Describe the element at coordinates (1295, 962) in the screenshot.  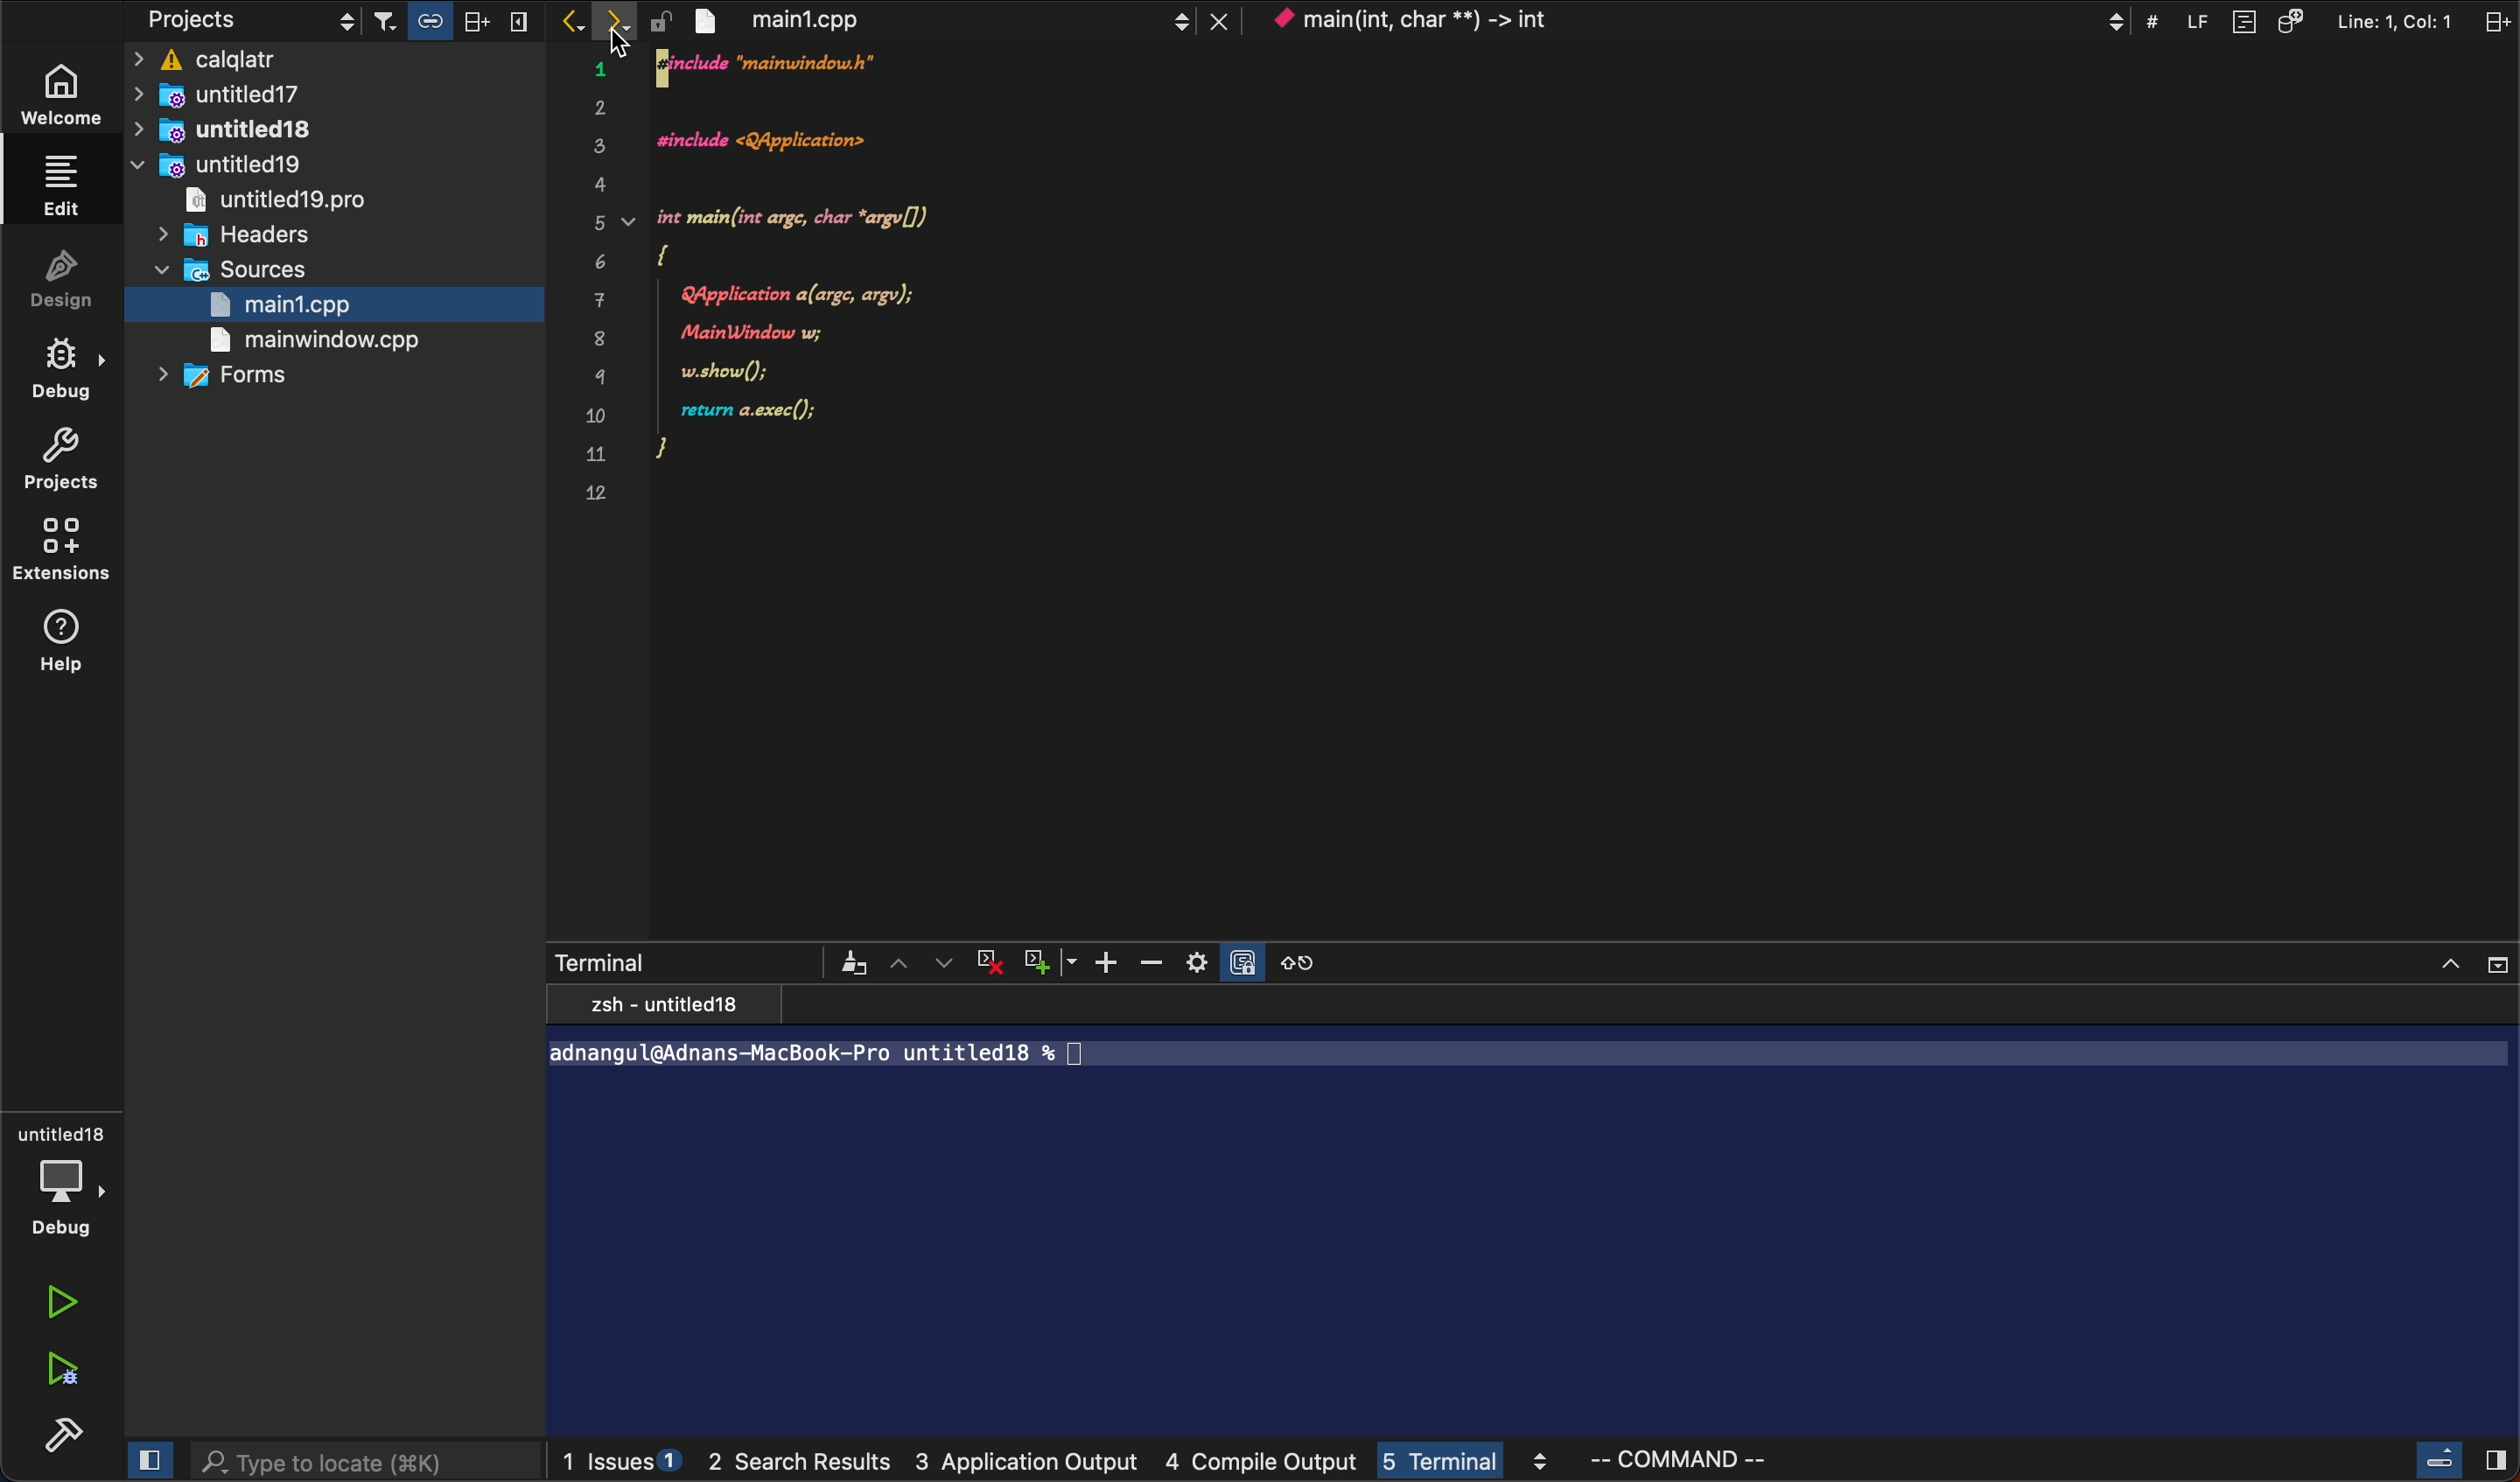
I see `open in new terminal` at that location.